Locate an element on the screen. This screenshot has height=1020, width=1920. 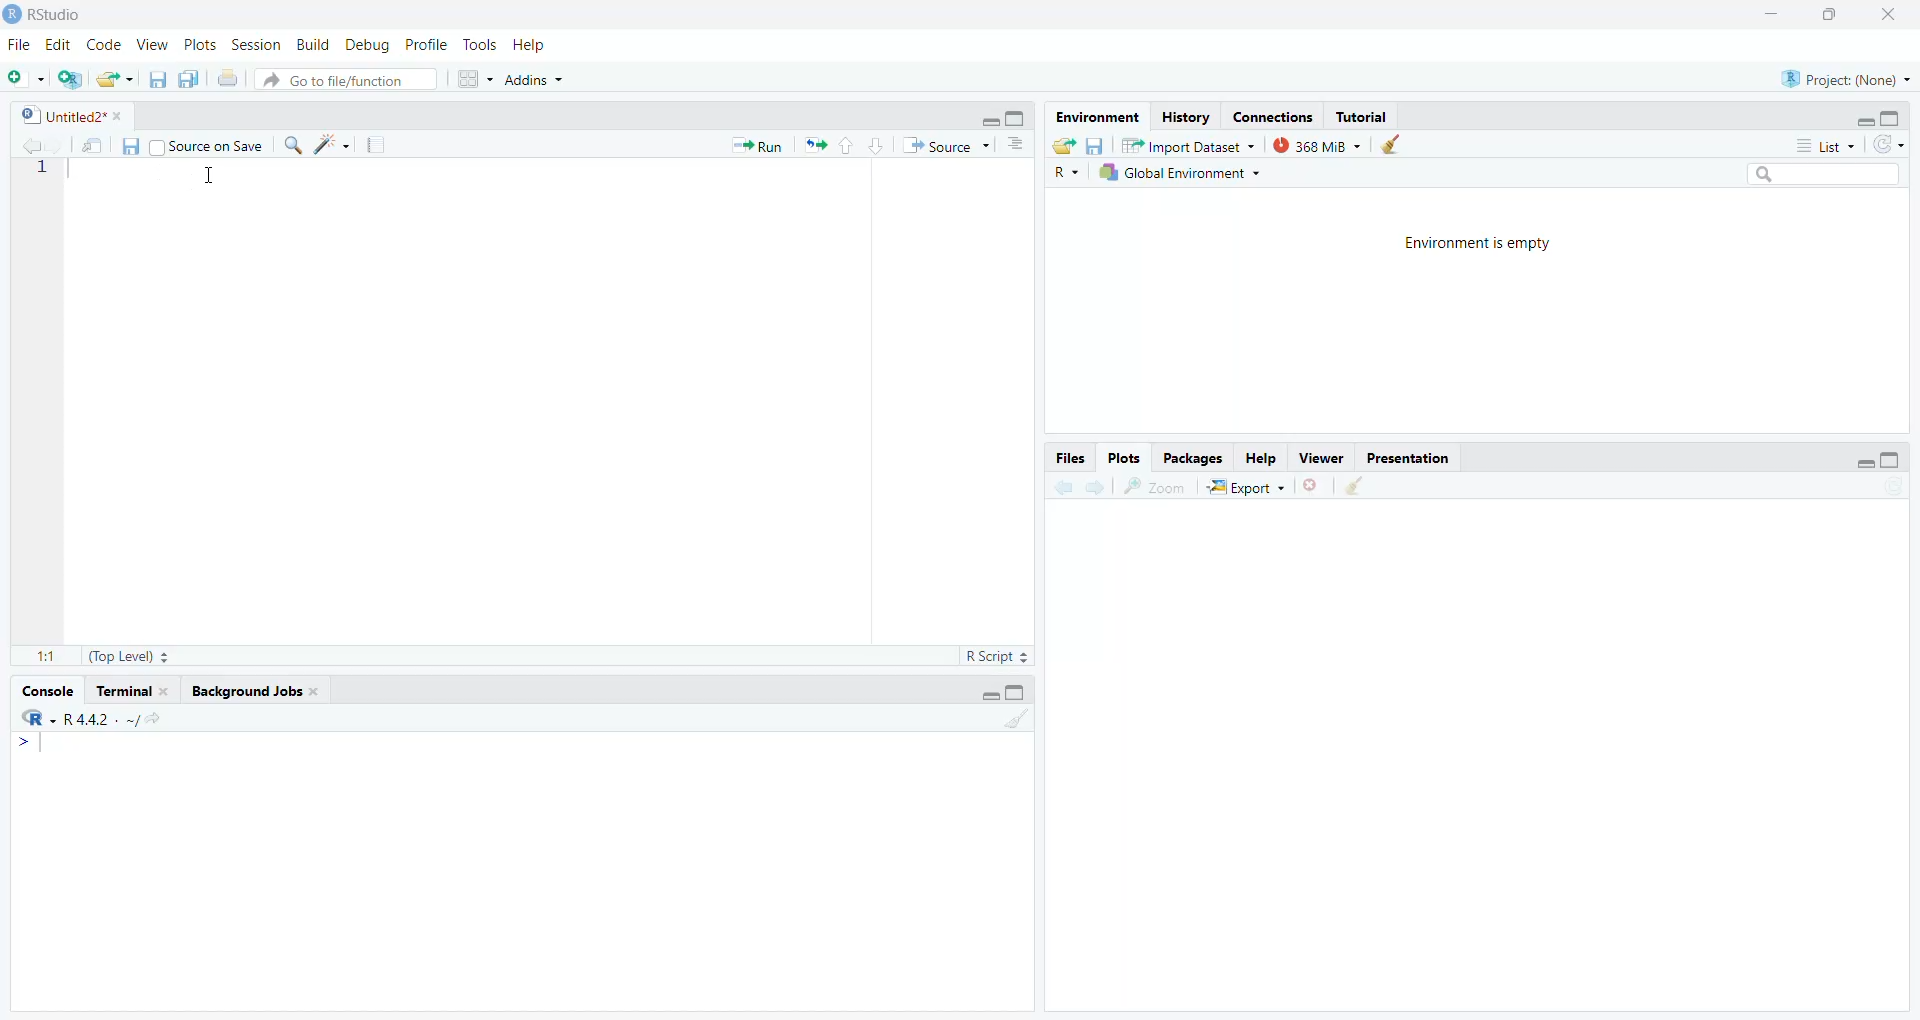
refresh is located at coordinates (1888, 145).